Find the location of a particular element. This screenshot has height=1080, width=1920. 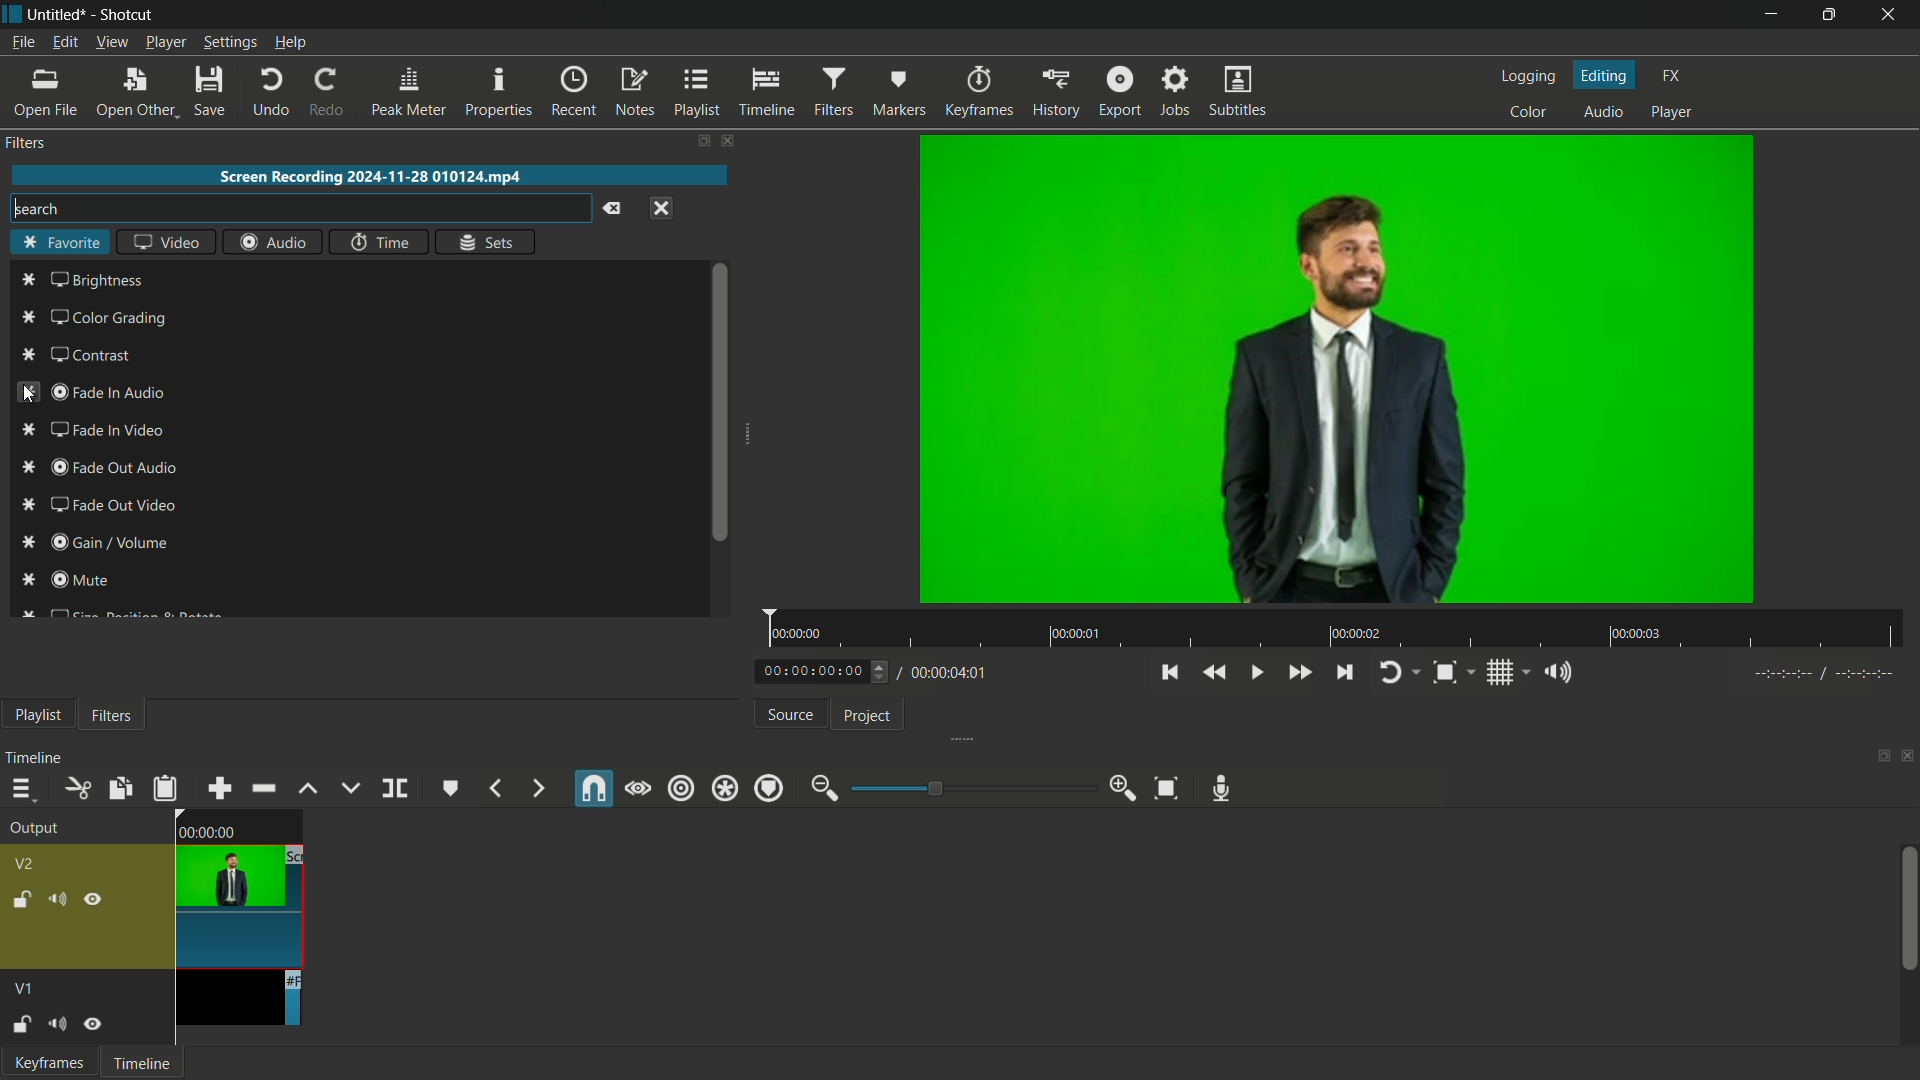

zoom timeline to fit is located at coordinates (1165, 788).